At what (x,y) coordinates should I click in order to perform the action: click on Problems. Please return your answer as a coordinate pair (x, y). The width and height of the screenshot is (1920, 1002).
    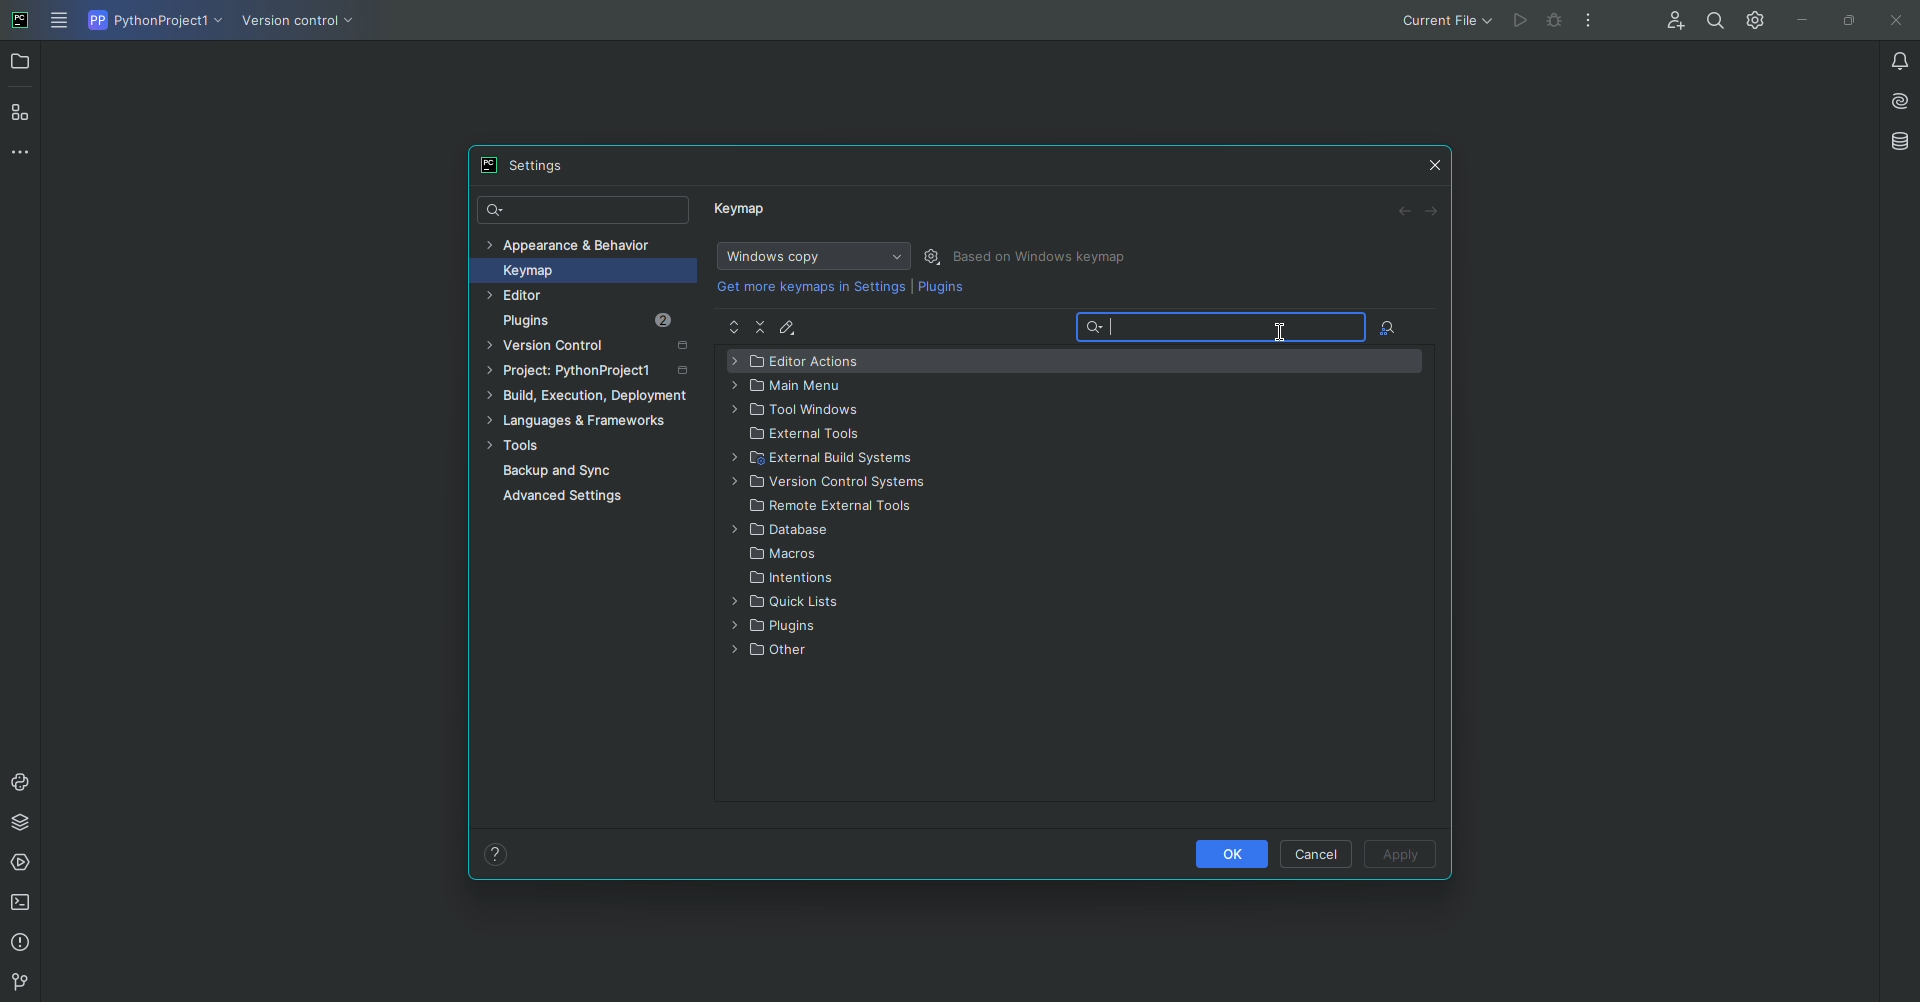
    Looking at the image, I should click on (23, 943).